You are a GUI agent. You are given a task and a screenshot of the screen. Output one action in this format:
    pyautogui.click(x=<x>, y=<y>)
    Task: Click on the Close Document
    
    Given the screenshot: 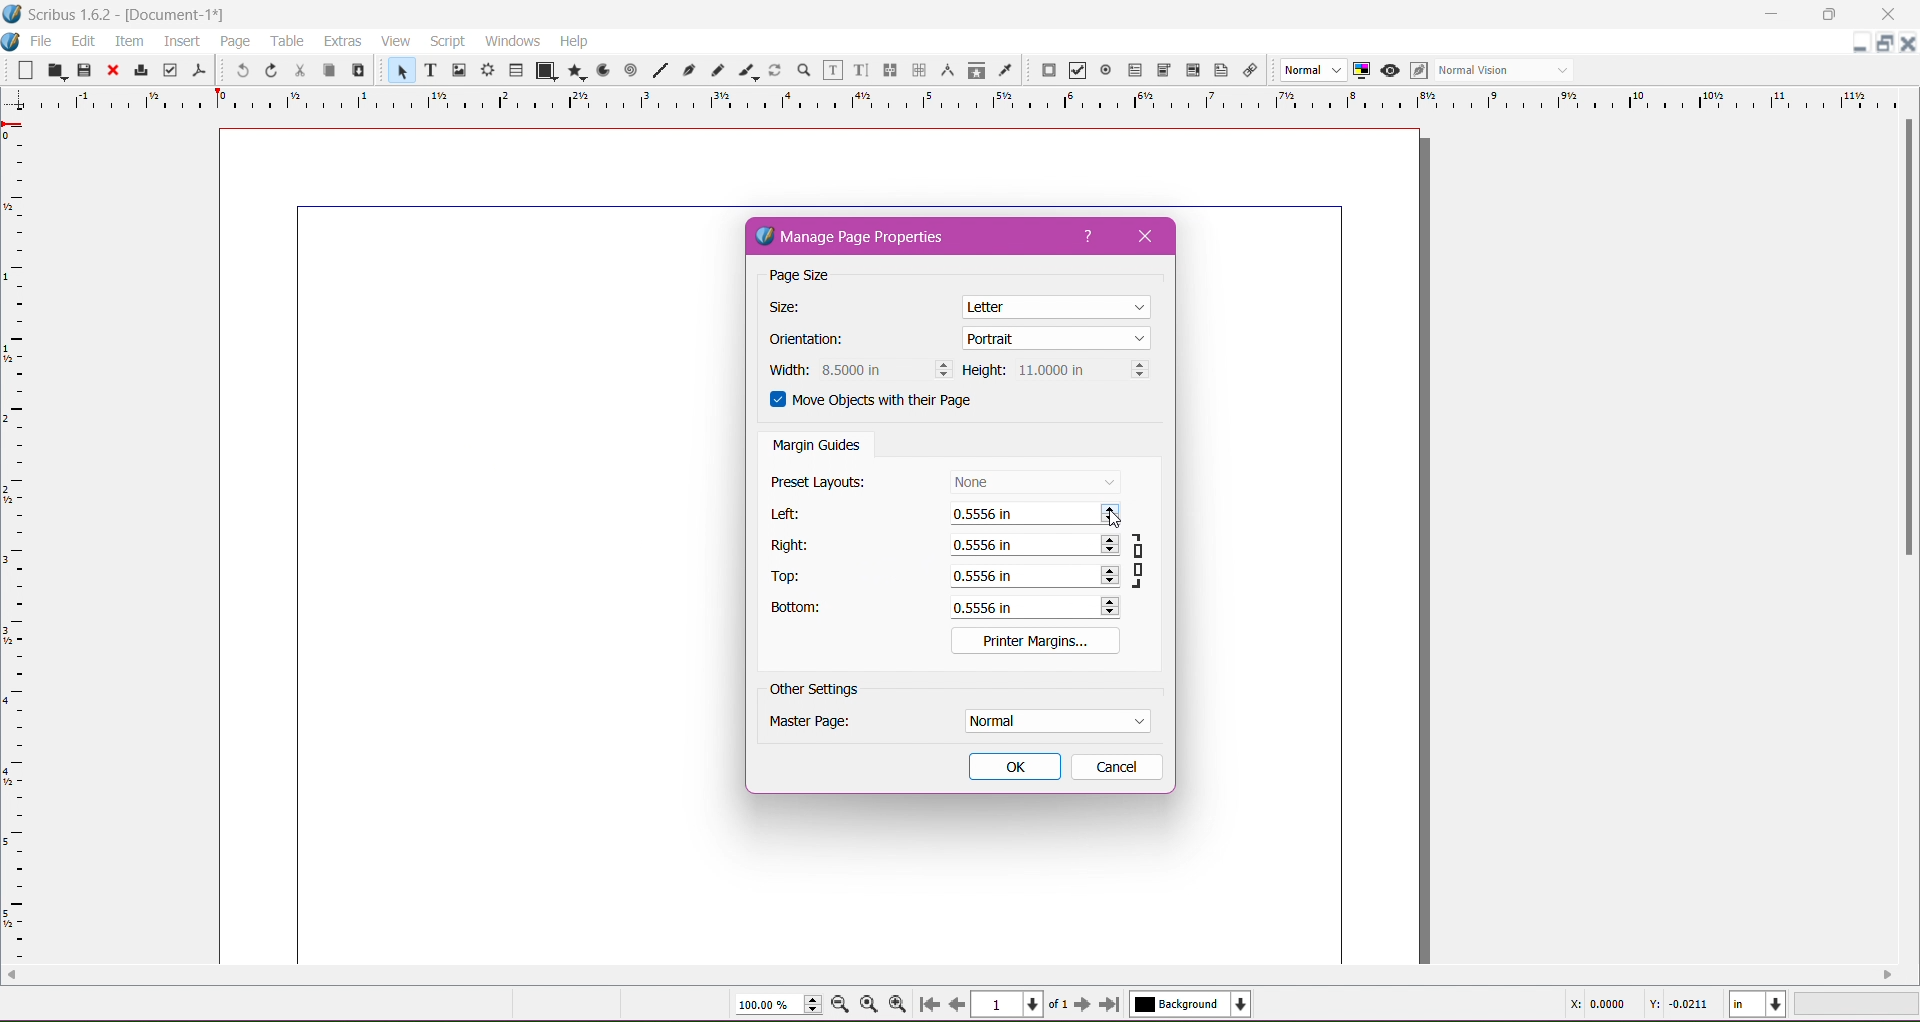 What is the action you would take?
    pyautogui.click(x=1908, y=44)
    